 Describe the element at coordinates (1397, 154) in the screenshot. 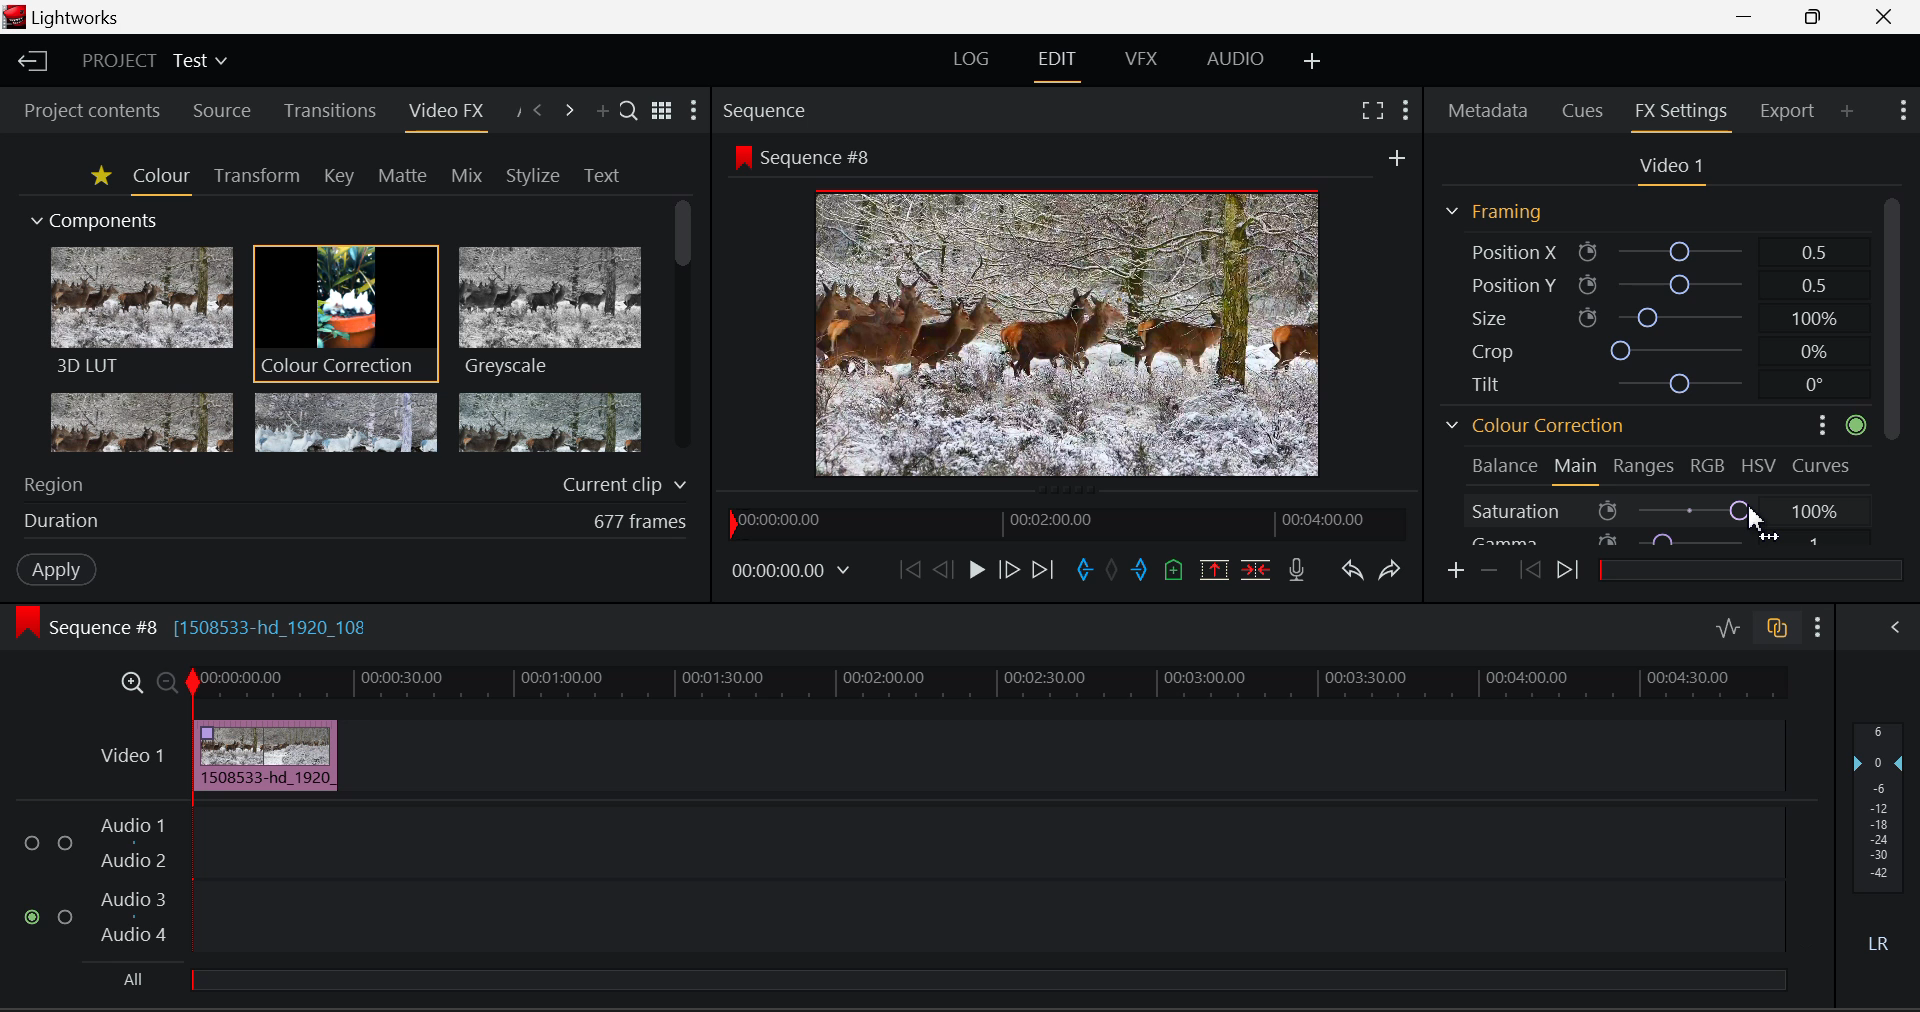

I see `add` at that location.